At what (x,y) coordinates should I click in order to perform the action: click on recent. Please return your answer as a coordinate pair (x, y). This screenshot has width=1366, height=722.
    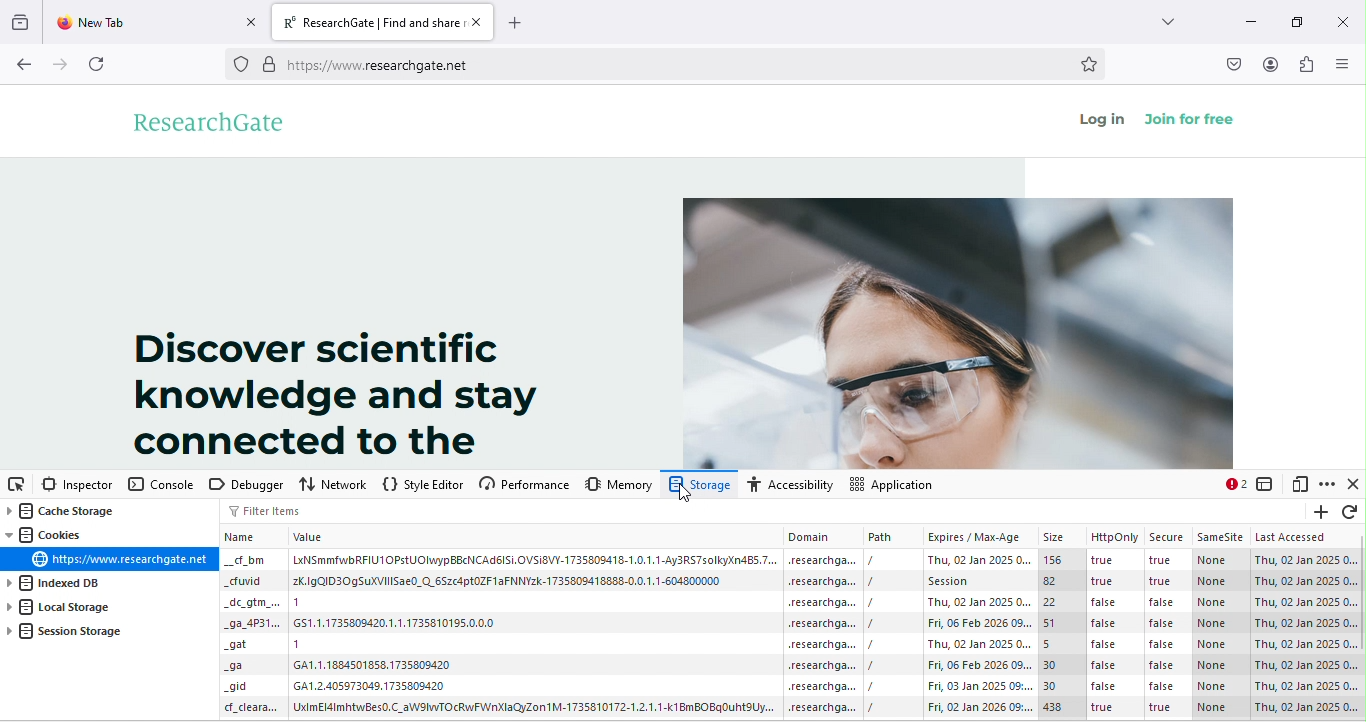
    Looking at the image, I should click on (20, 22).